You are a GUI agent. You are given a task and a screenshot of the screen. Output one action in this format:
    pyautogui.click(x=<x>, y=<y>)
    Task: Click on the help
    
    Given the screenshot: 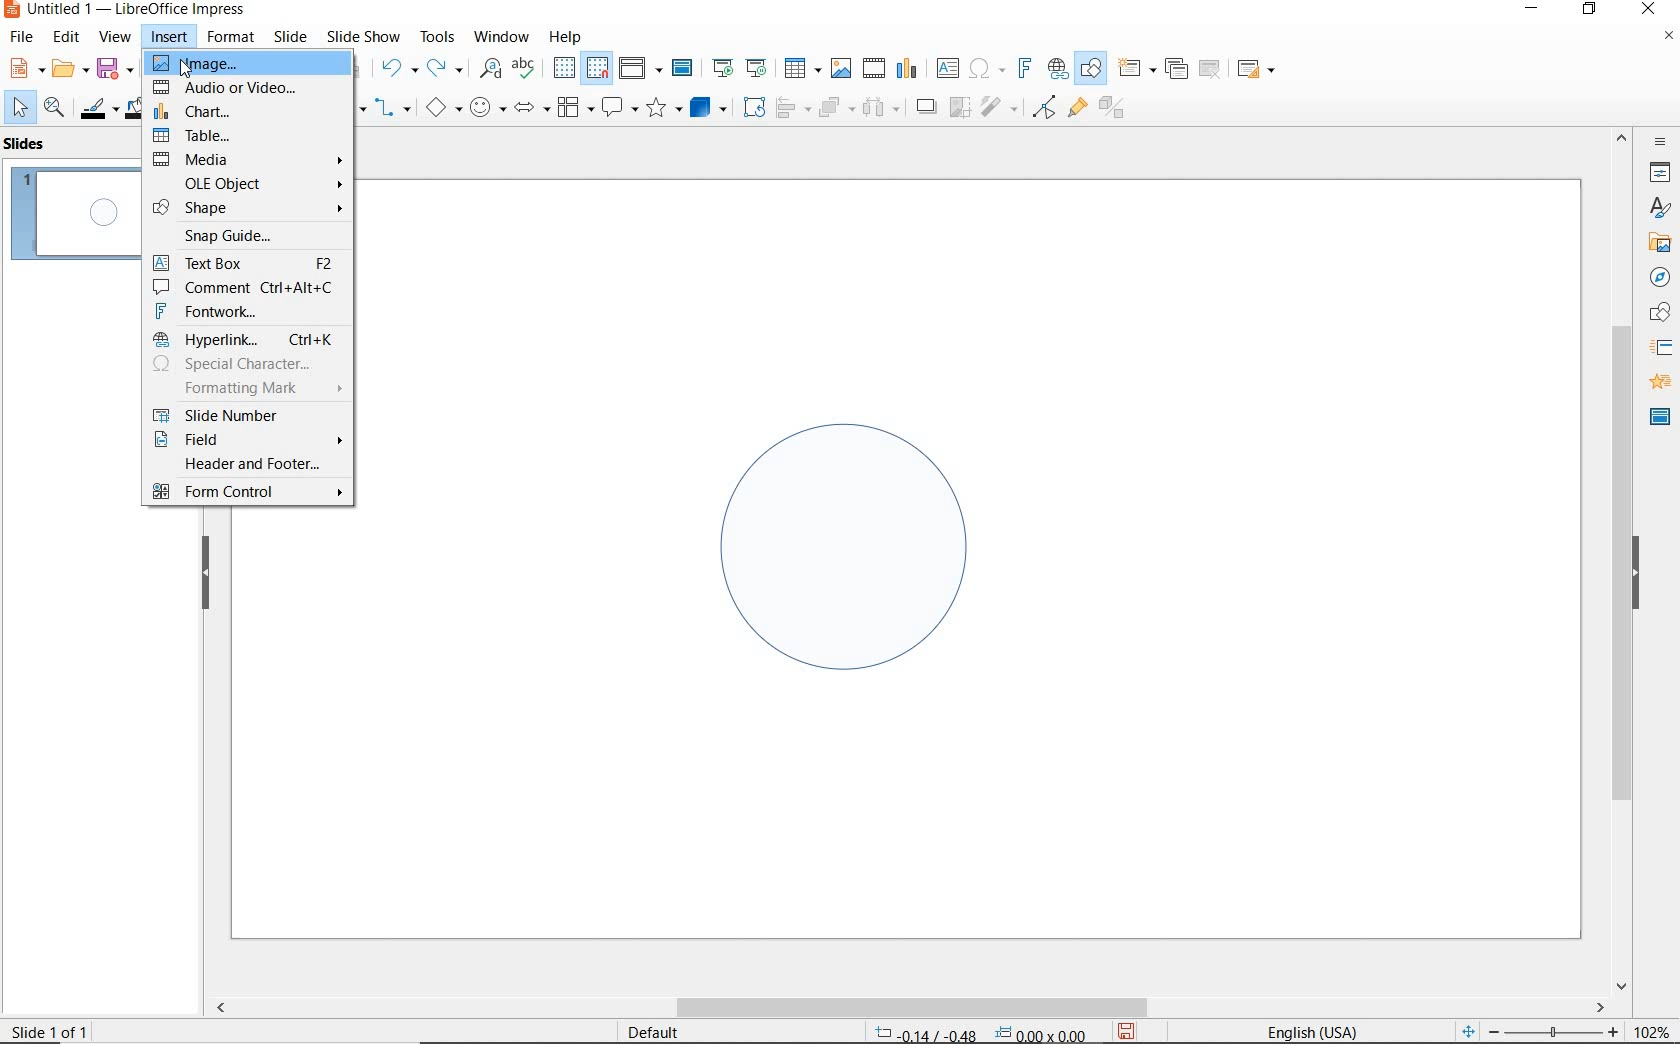 What is the action you would take?
    pyautogui.click(x=568, y=34)
    